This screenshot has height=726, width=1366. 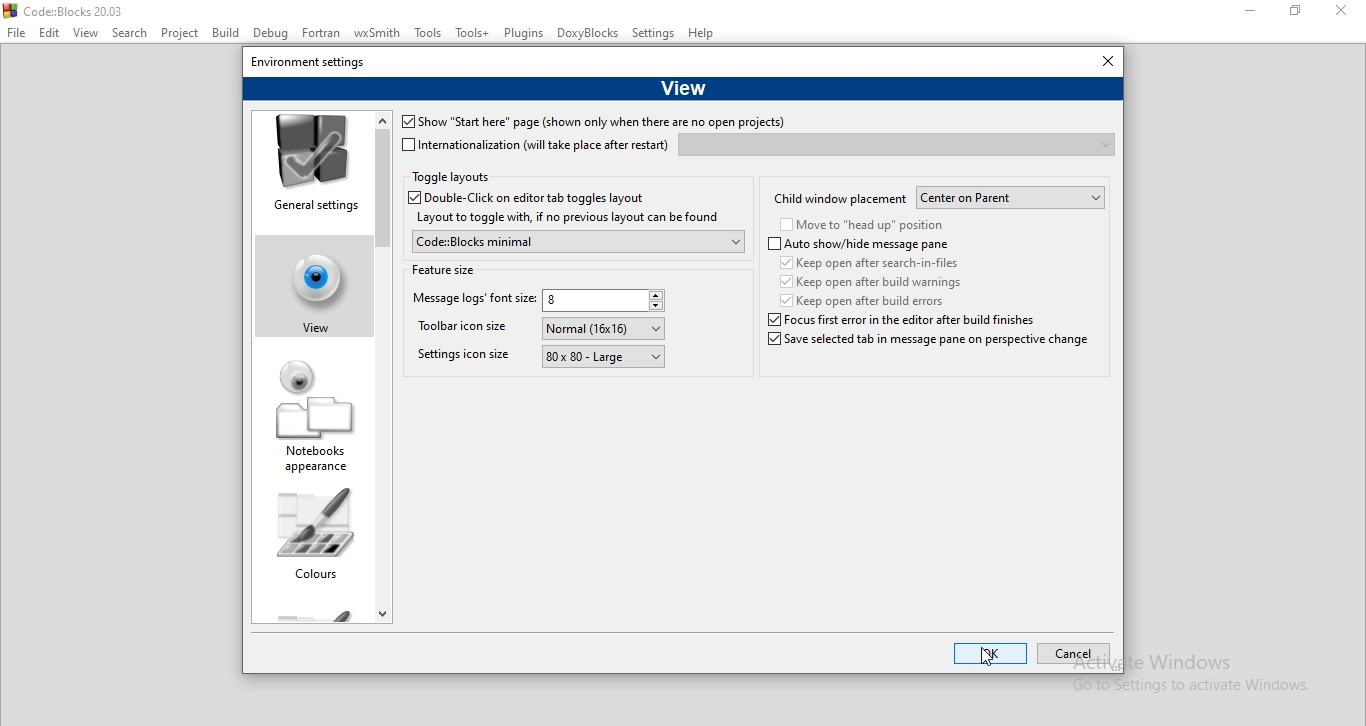 I want to click on Show "Start here" page (shown only when there are no open projects), so click(x=592, y=123).